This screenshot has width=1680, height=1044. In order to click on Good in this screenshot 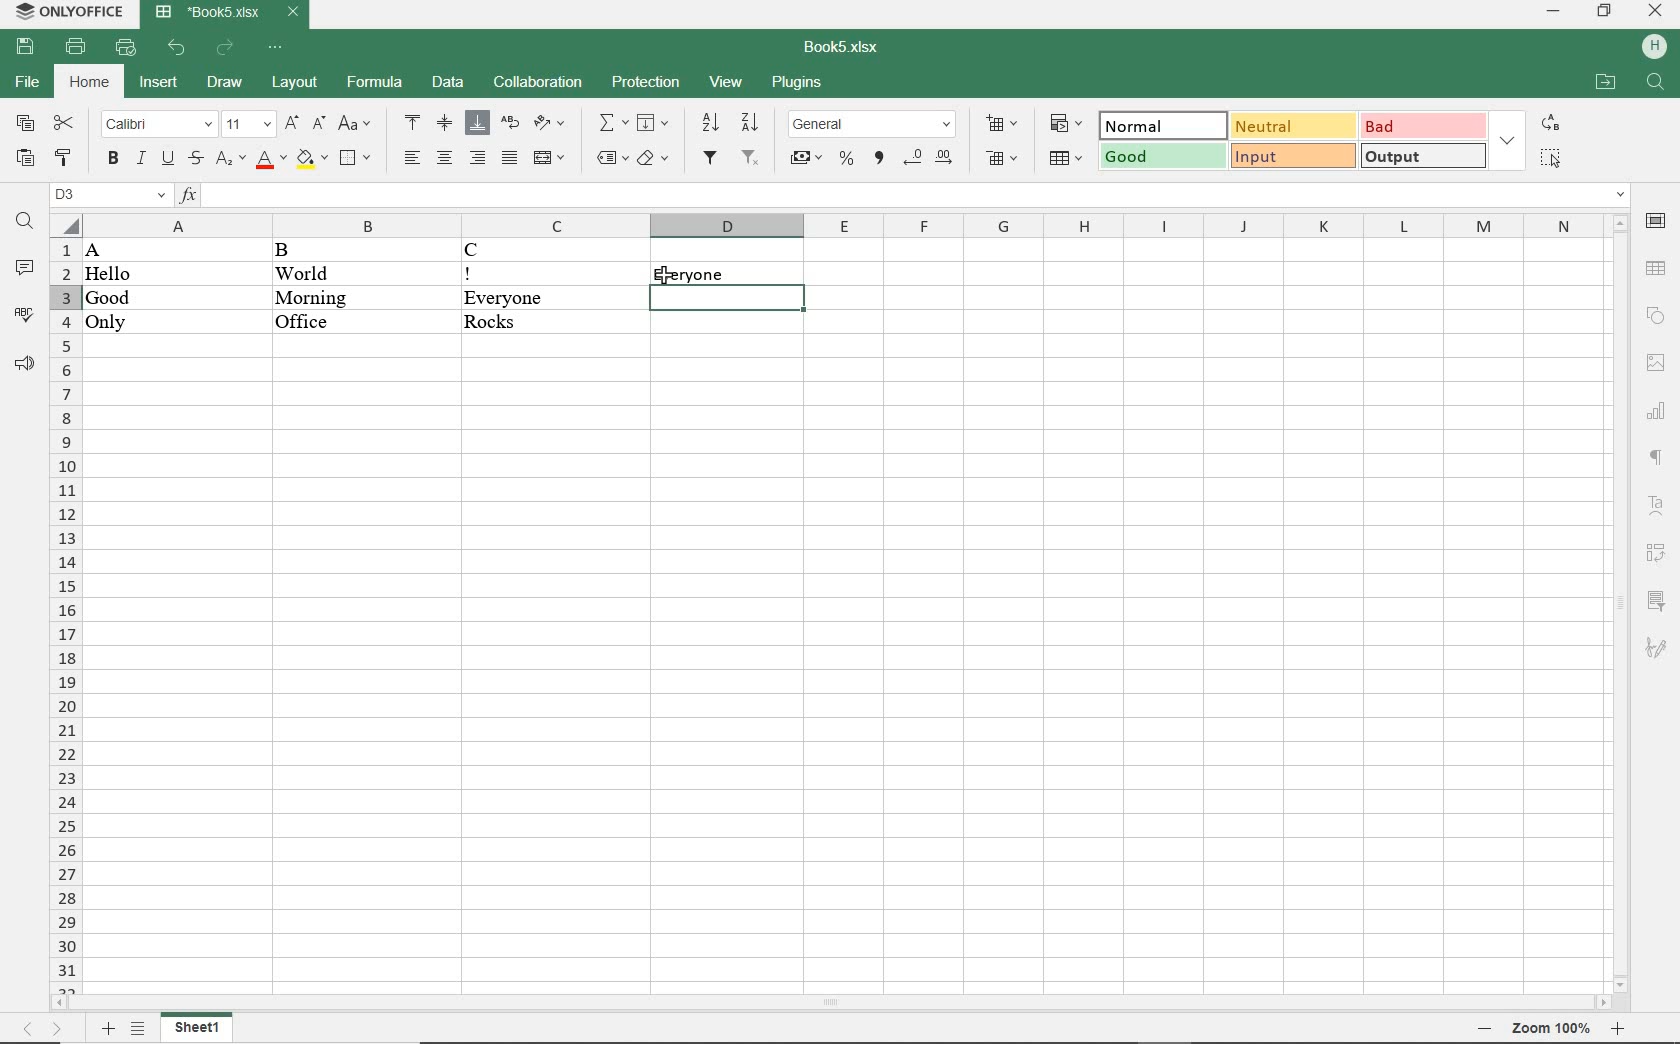, I will do `click(108, 298)`.